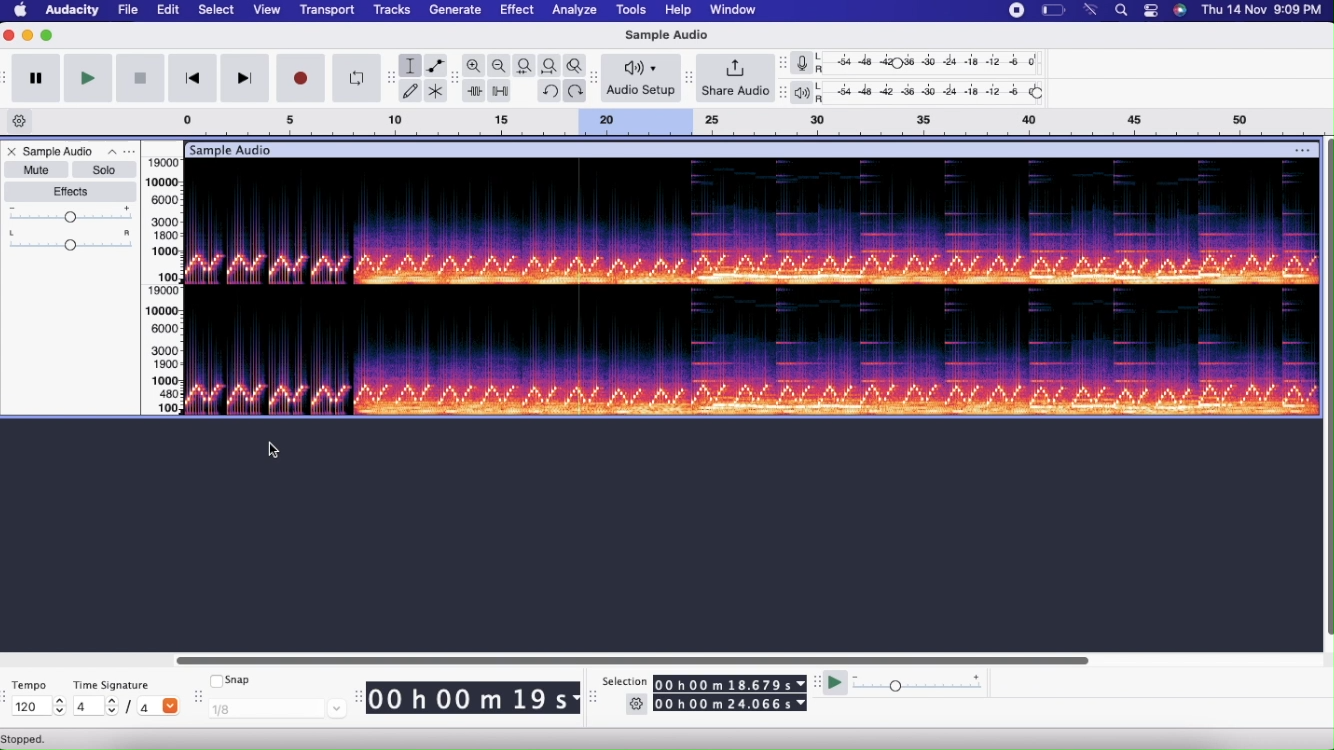  Describe the element at coordinates (162, 350) in the screenshot. I see `level slider` at that location.